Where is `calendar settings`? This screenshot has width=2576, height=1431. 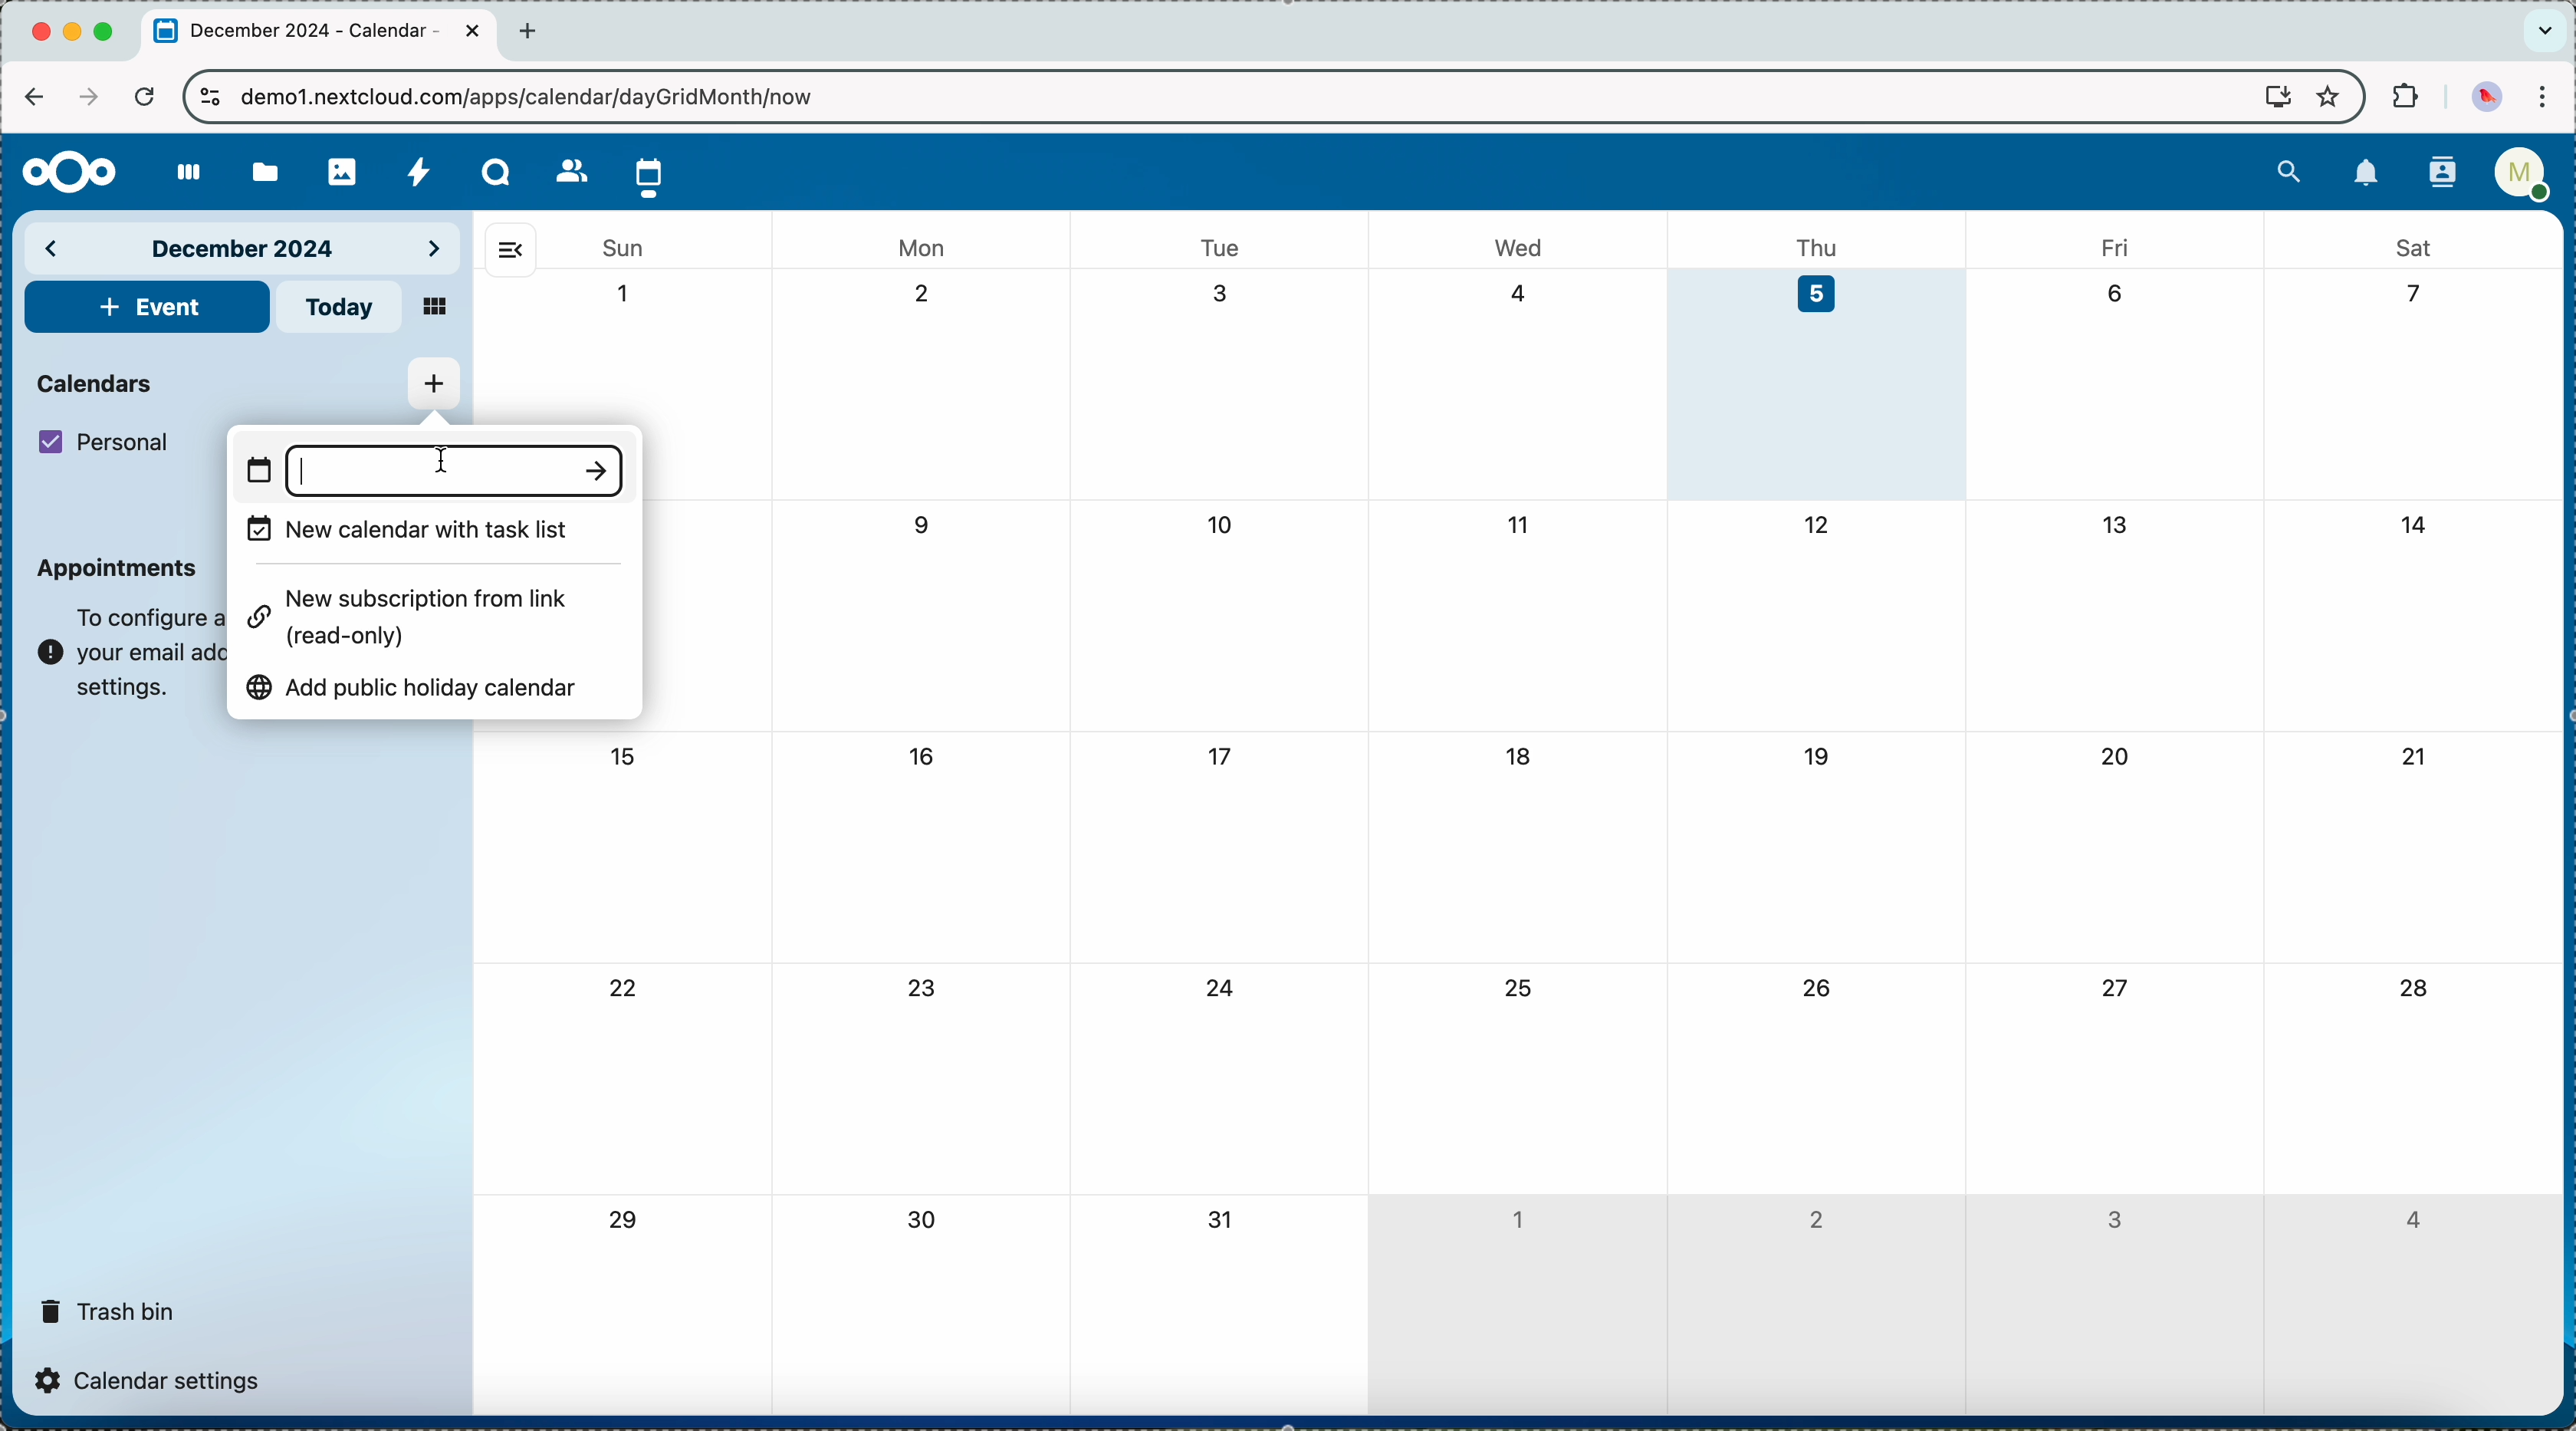
calendar settings is located at coordinates (154, 1379).